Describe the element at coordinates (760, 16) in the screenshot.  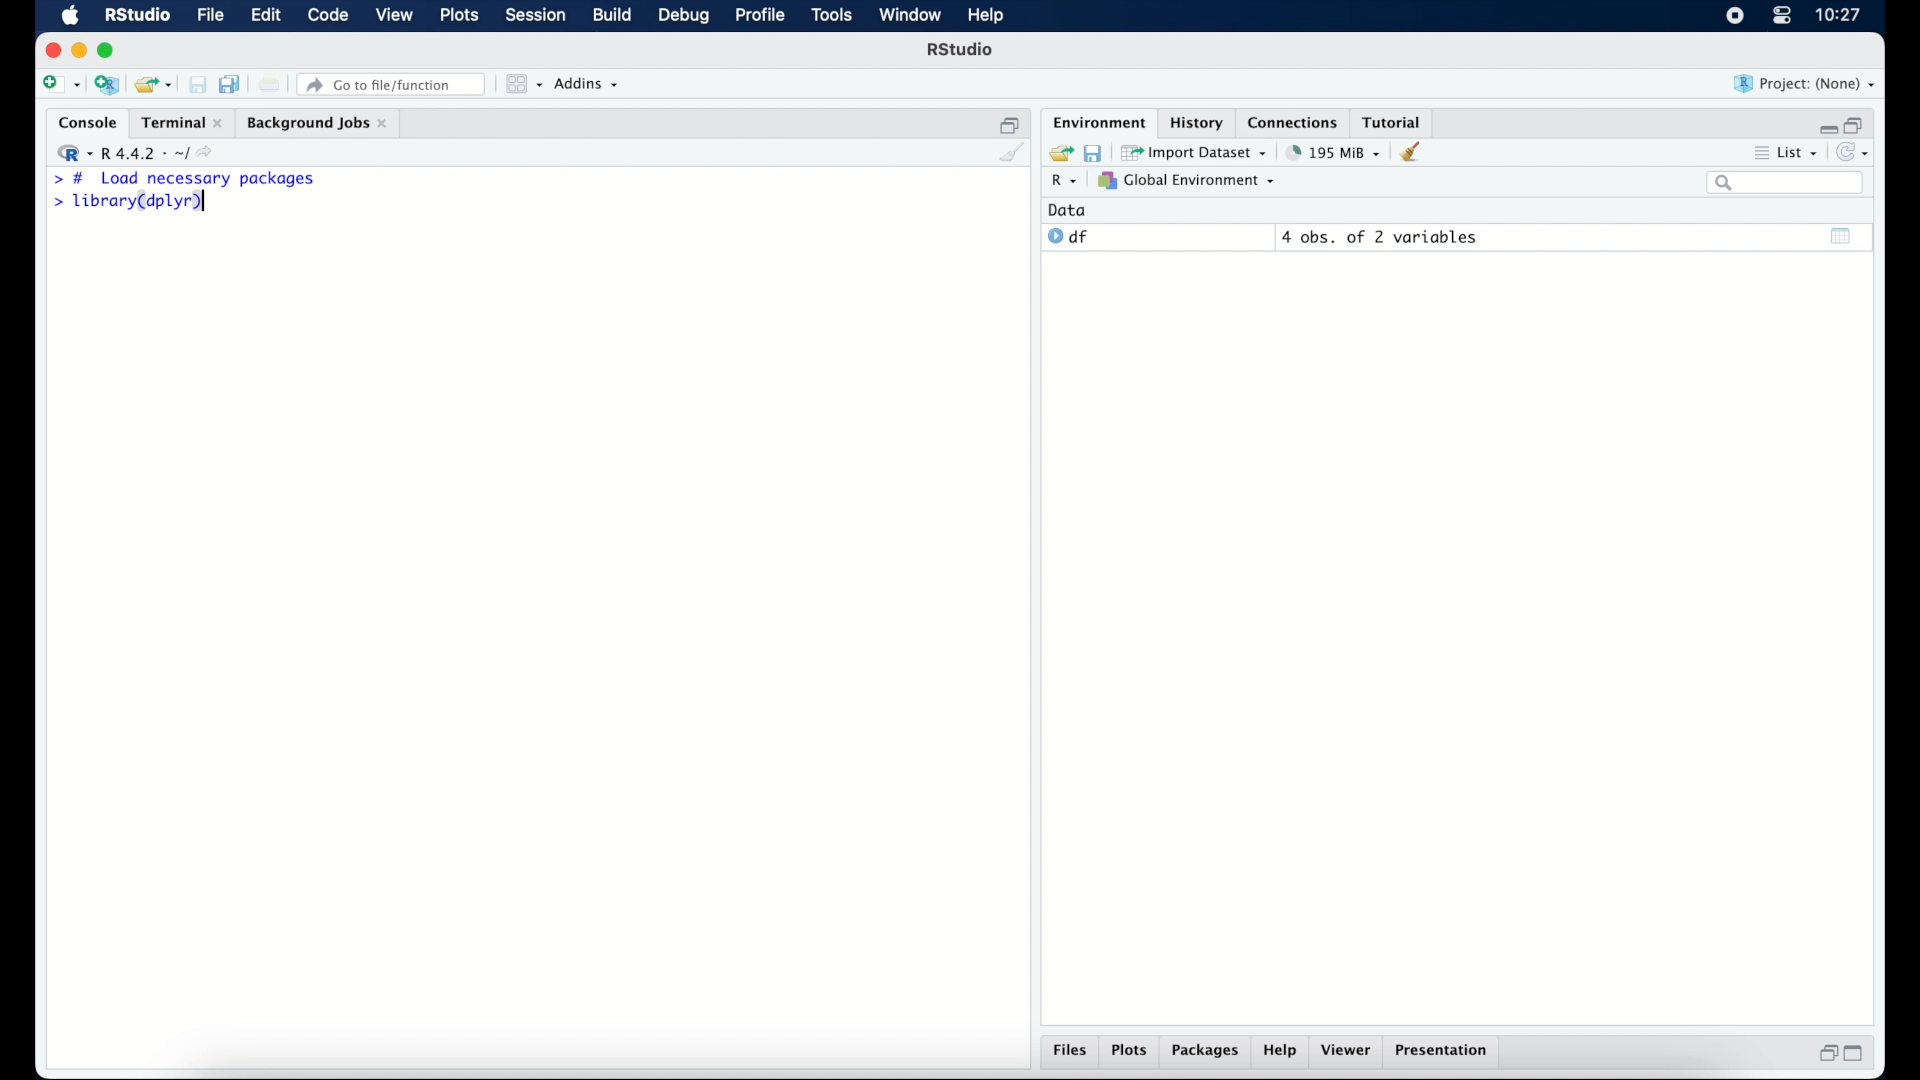
I see `profile` at that location.